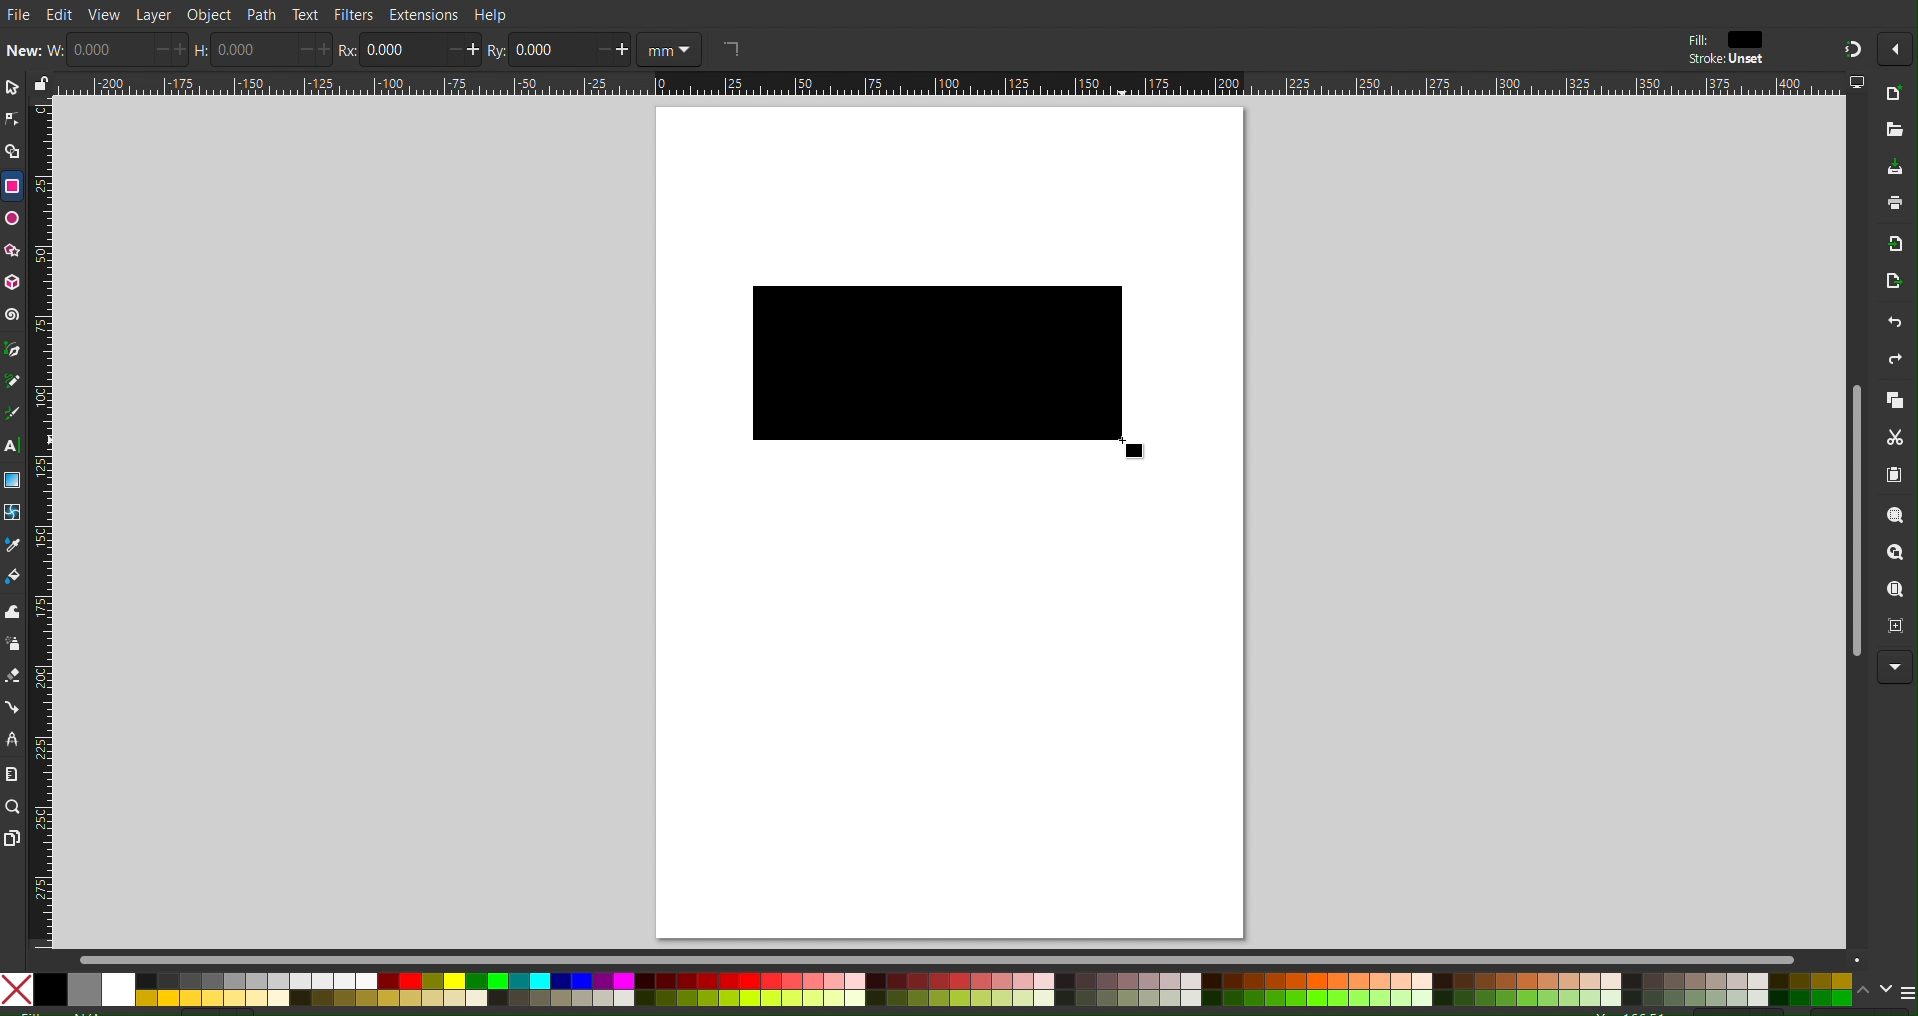 This screenshot has height=1016, width=1918. I want to click on RY, so click(494, 51).